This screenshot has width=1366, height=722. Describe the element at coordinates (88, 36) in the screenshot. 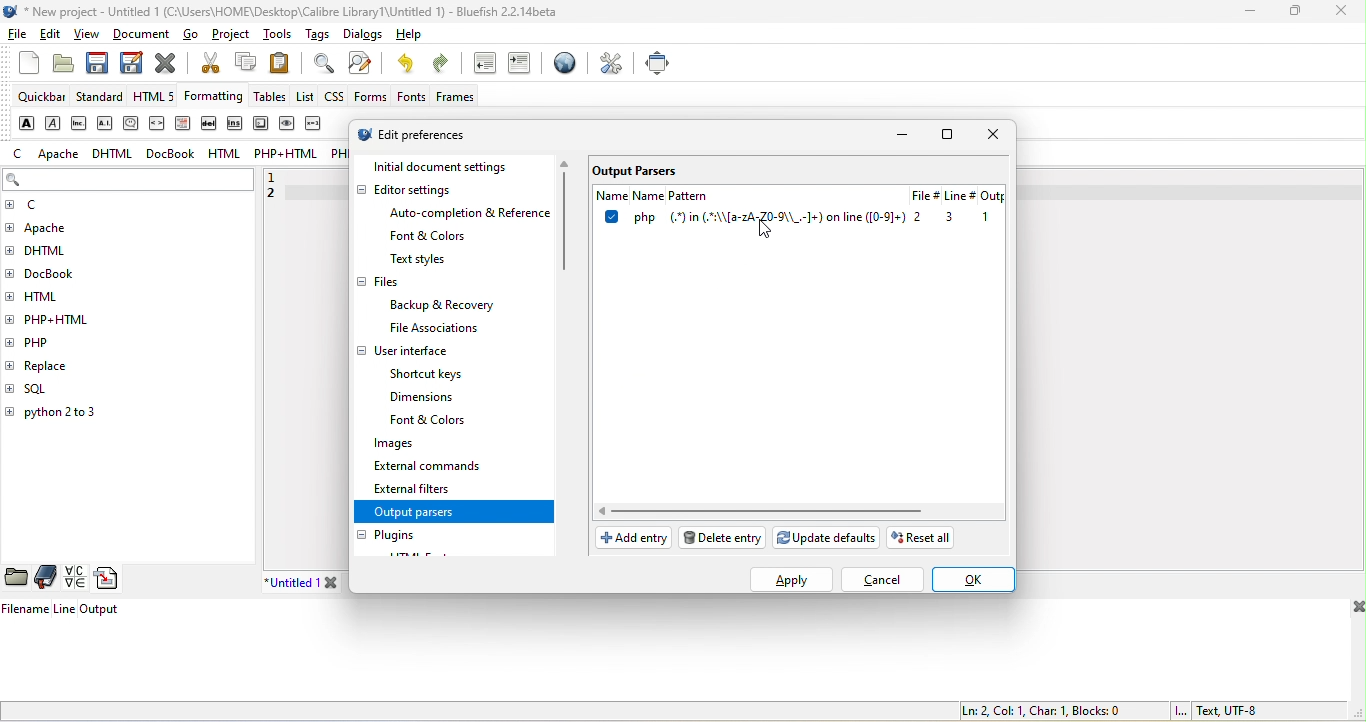

I see `view` at that location.